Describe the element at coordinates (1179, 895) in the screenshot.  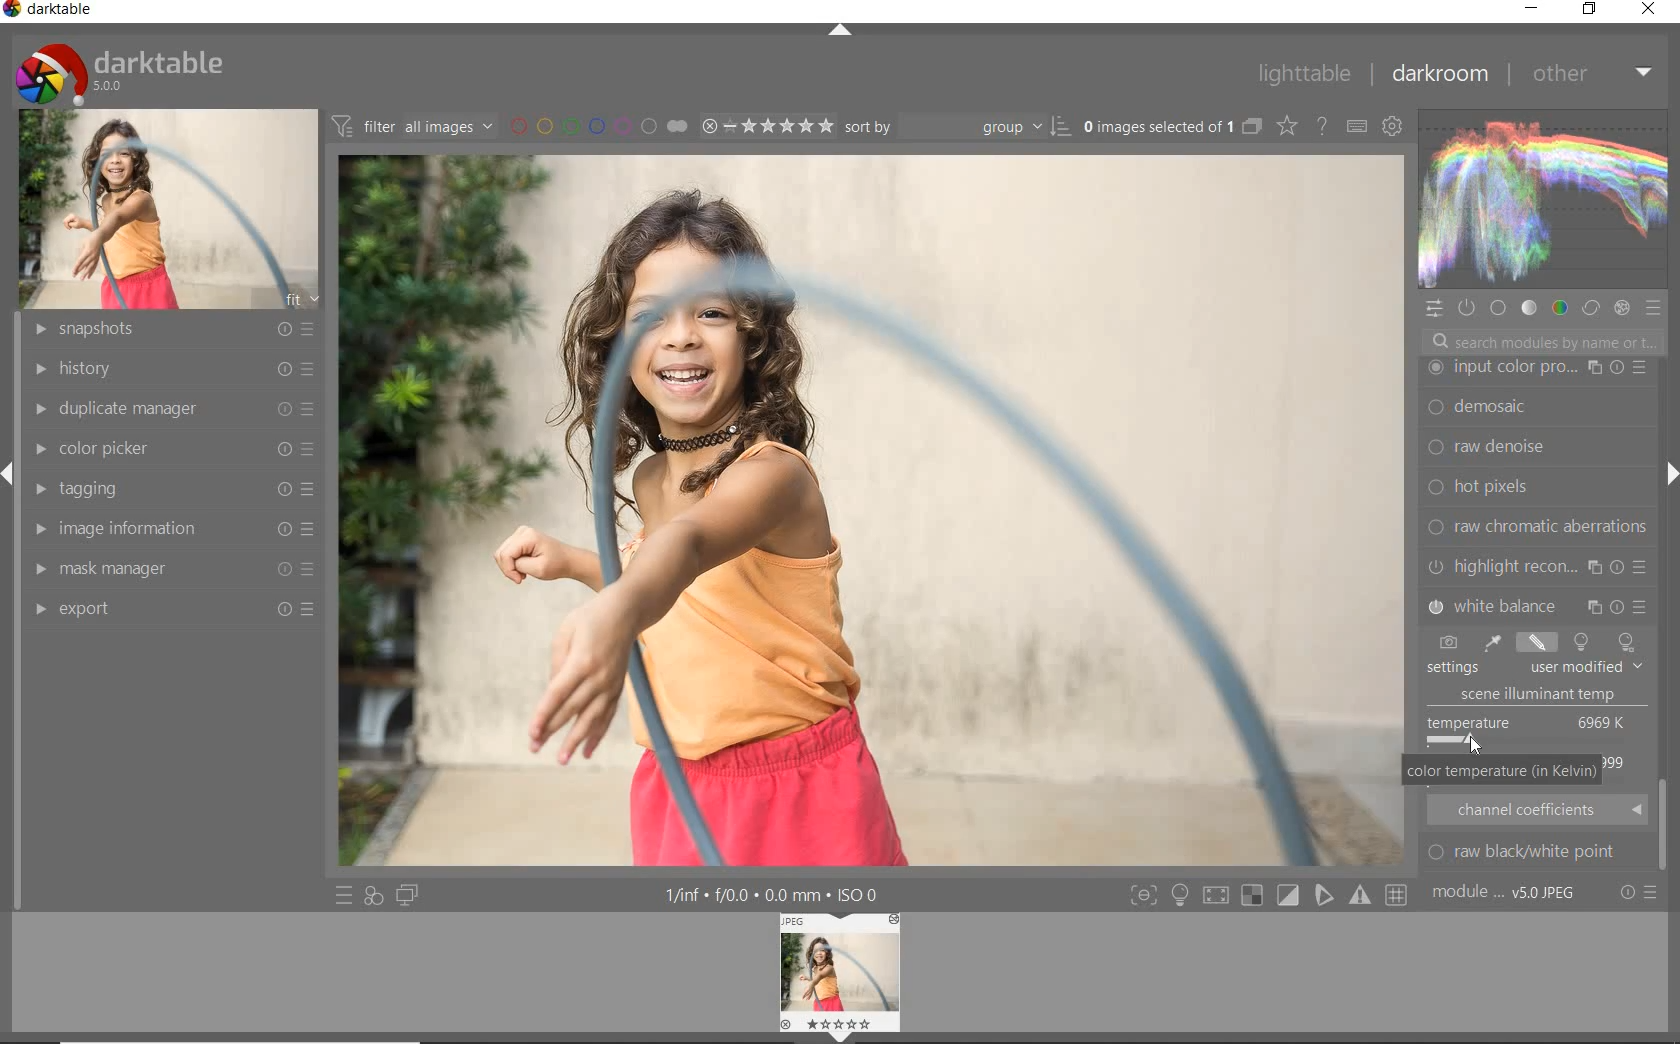
I see `sign ` at that location.